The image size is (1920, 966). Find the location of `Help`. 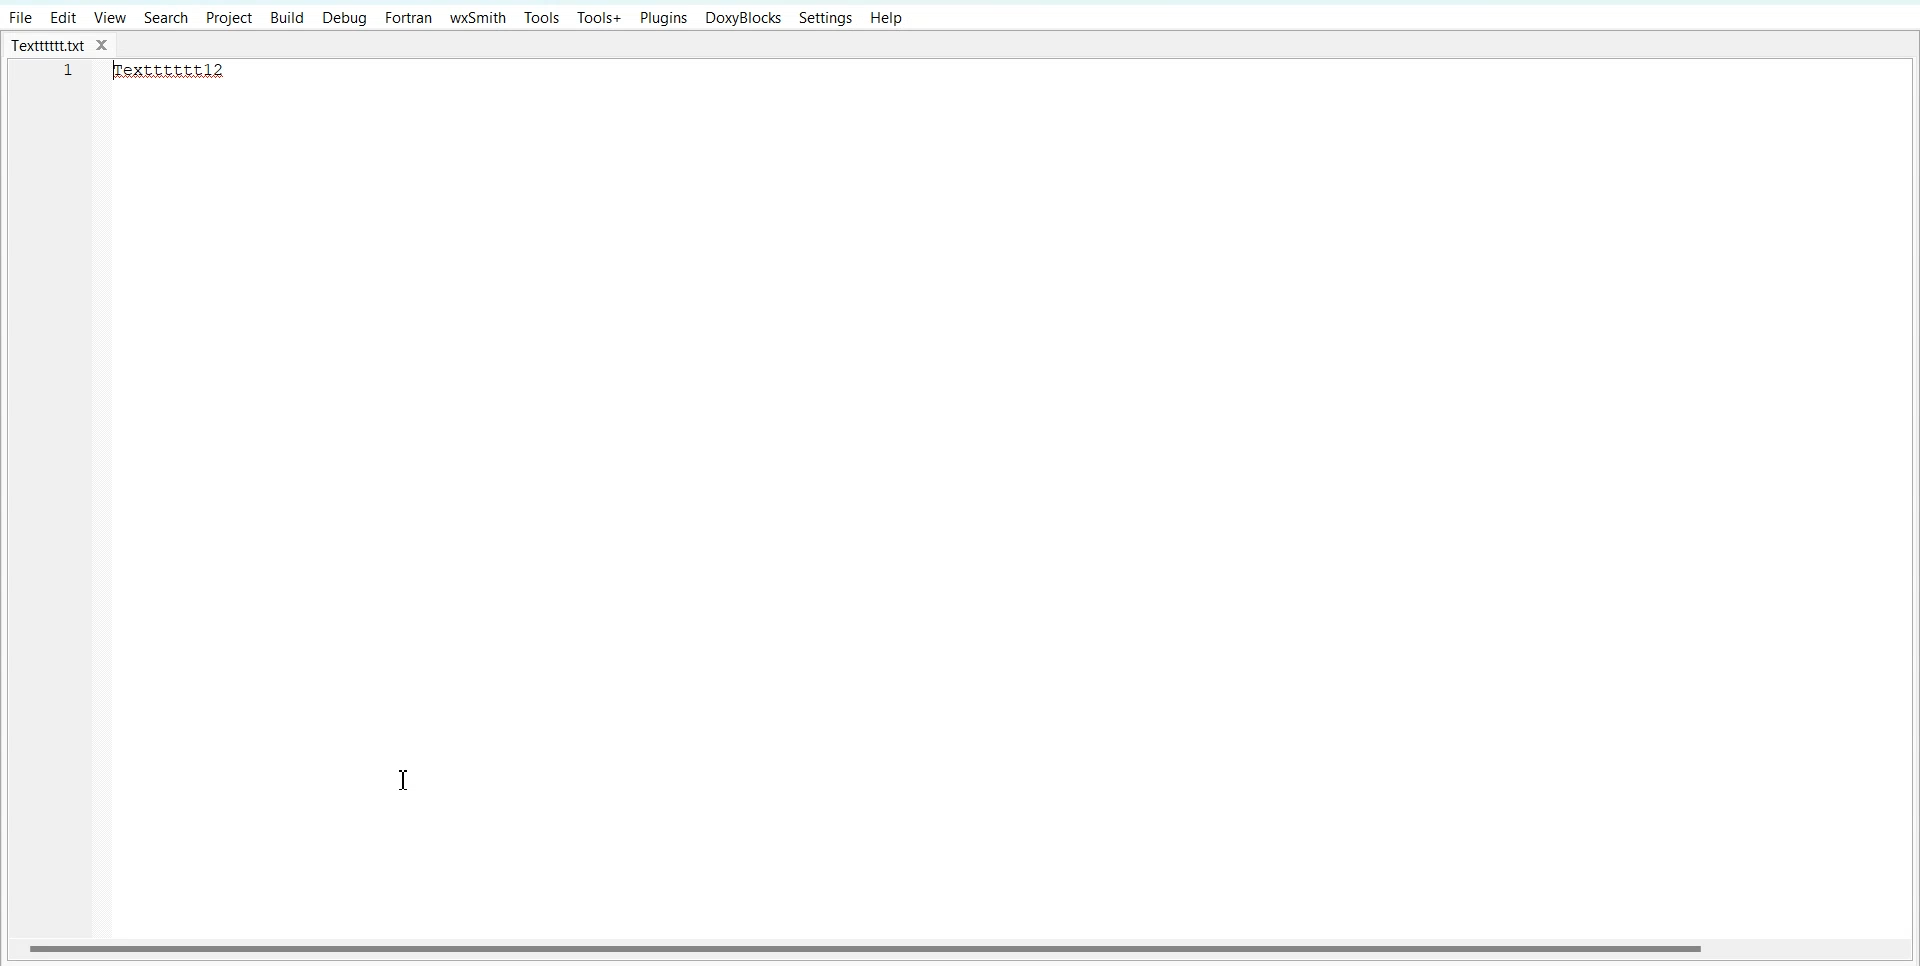

Help is located at coordinates (886, 19).